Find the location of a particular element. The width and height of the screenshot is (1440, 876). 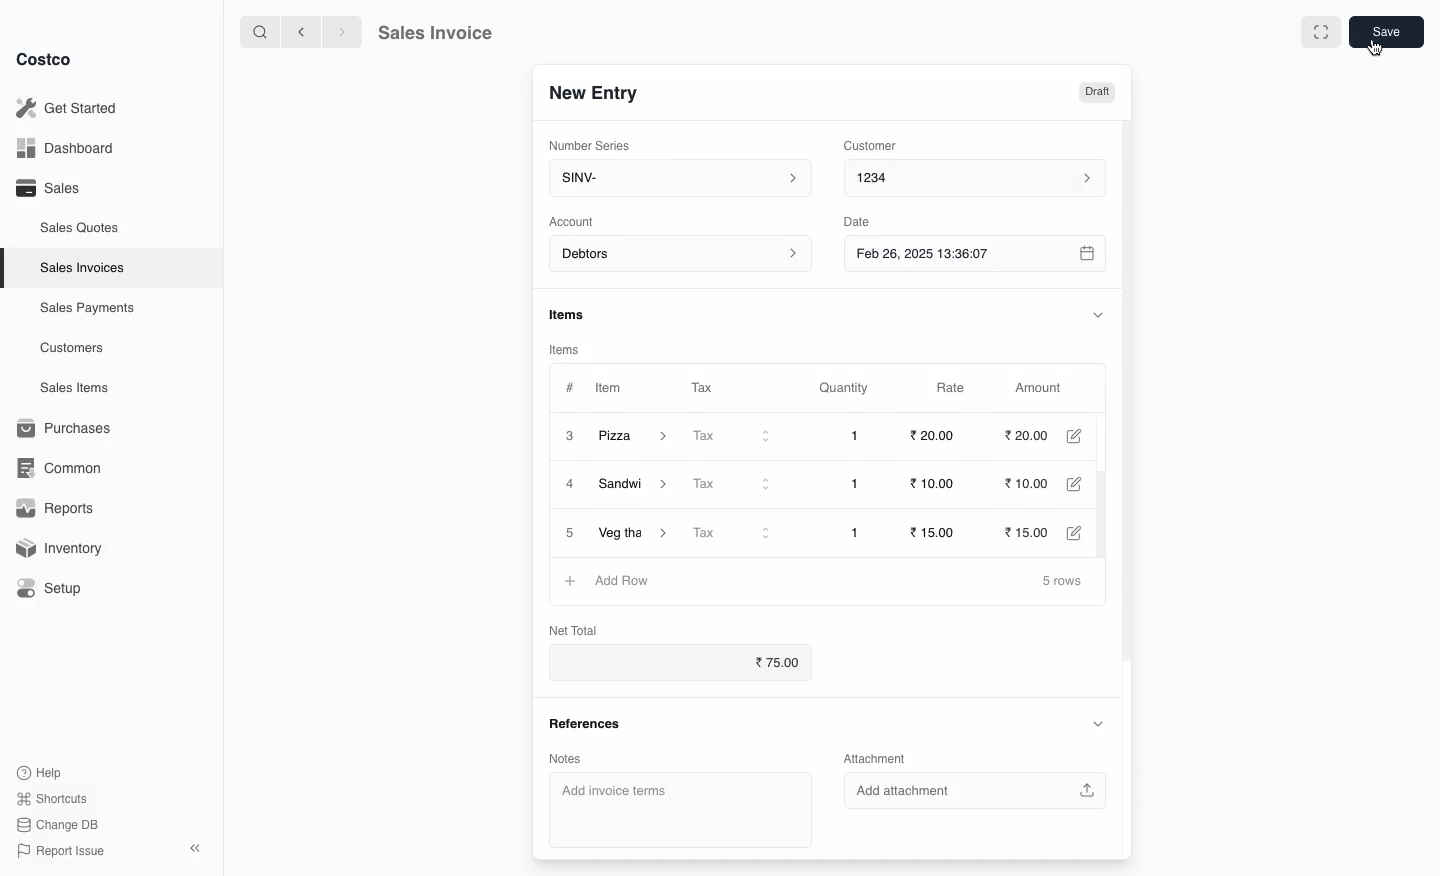

Feb 26, 2025 13:36:07 is located at coordinates (977, 253).